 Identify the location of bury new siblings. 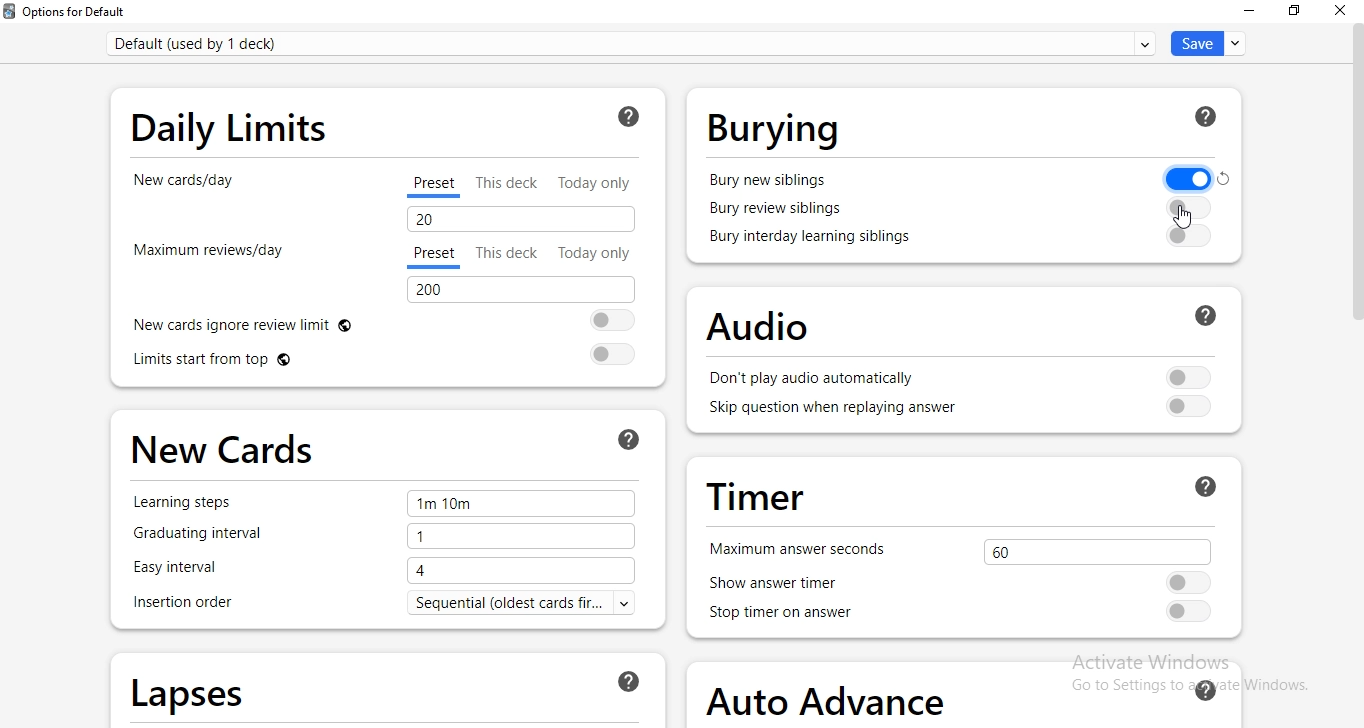
(771, 177).